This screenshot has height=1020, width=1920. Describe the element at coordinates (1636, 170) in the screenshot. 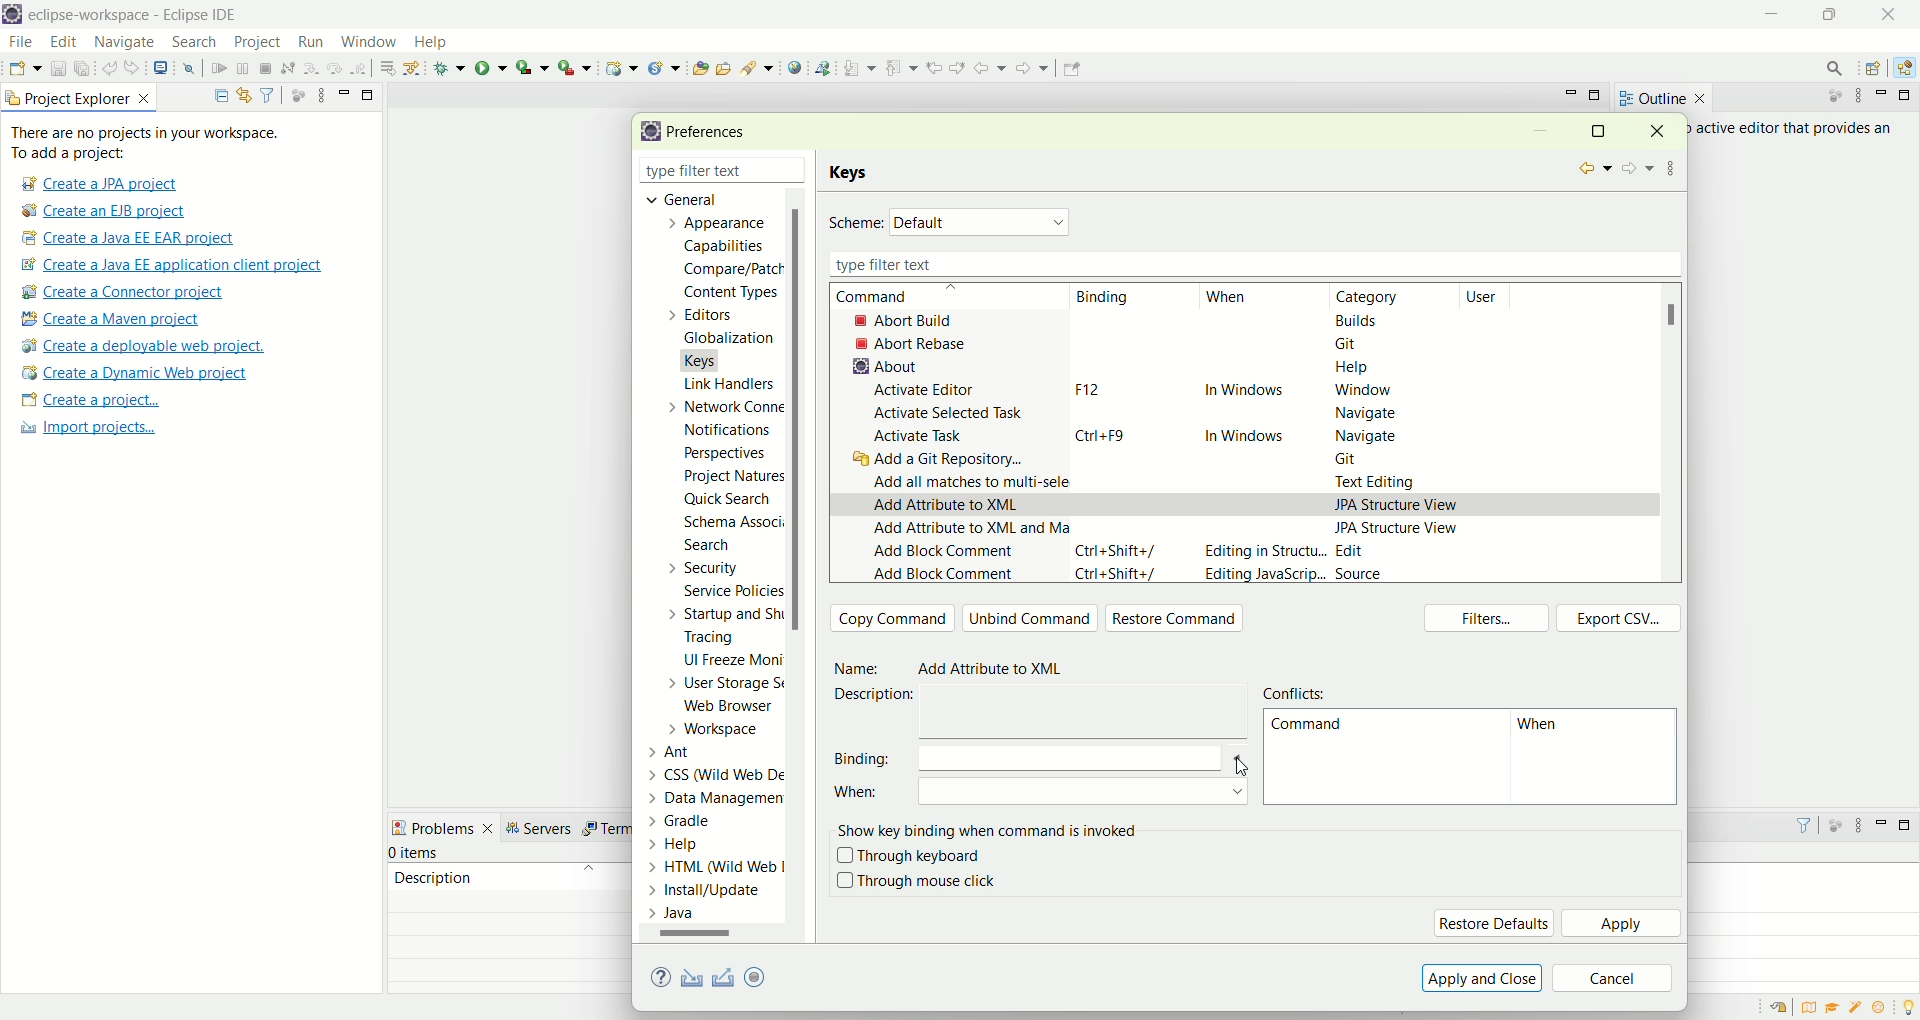

I see `forward` at that location.